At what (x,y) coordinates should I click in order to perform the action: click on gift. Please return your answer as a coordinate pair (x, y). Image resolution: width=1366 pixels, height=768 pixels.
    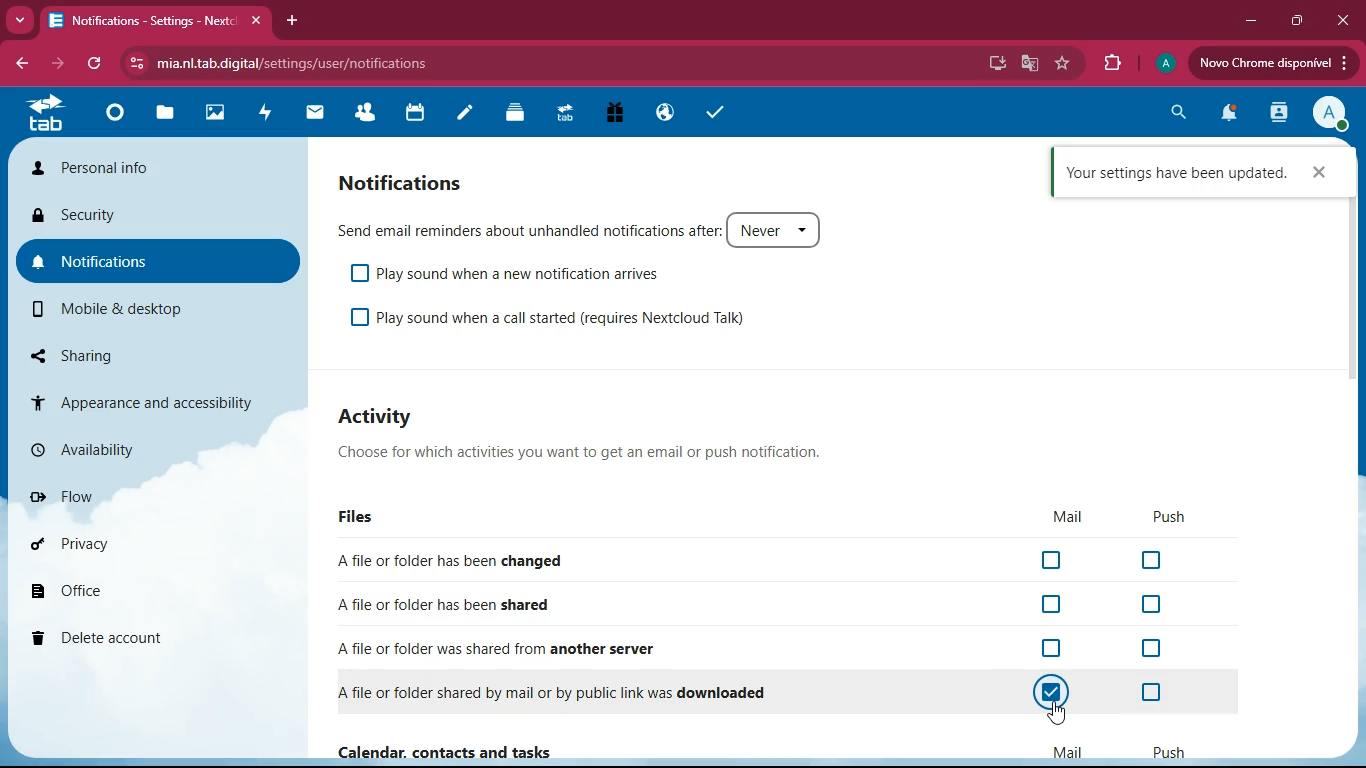
    Looking at the image, I should click on (612, 115).